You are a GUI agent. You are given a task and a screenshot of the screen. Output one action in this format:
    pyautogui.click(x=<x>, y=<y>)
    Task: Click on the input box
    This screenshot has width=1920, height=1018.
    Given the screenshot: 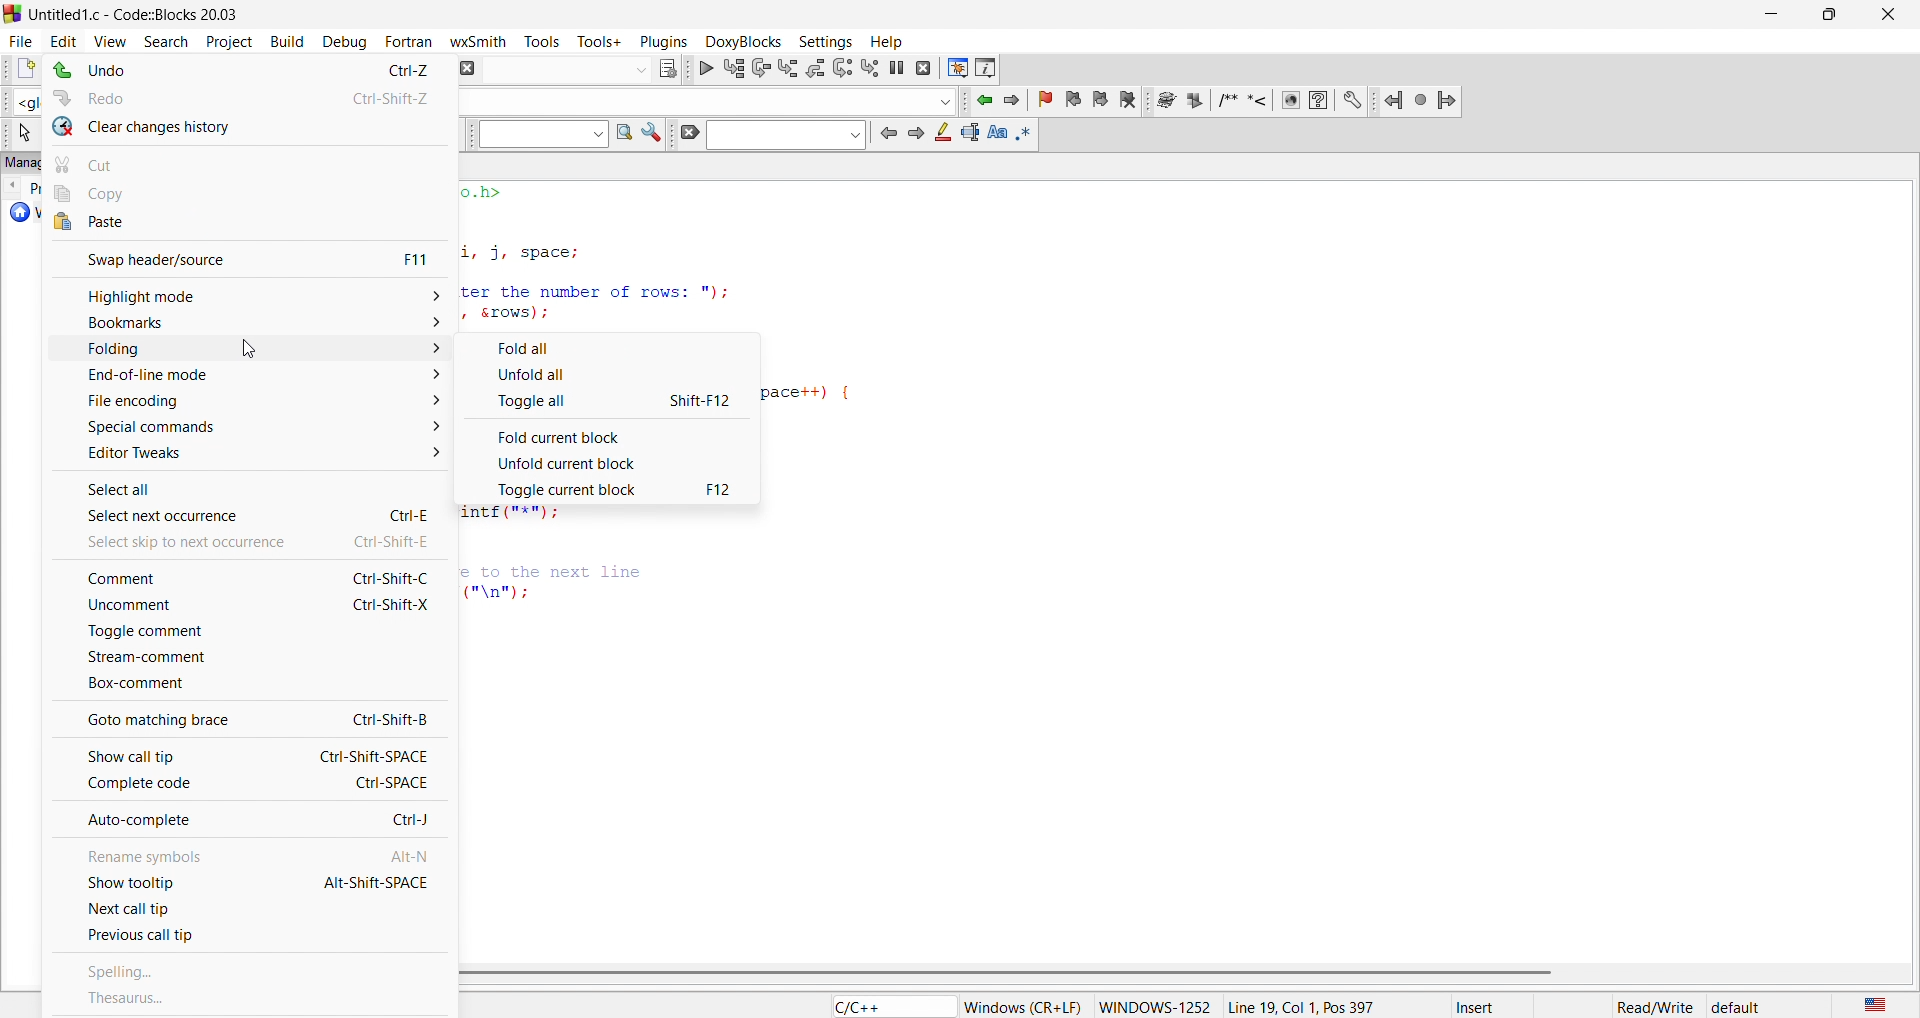 What is the action you would take?
    pyautogui.click(x=783, y=135)
    